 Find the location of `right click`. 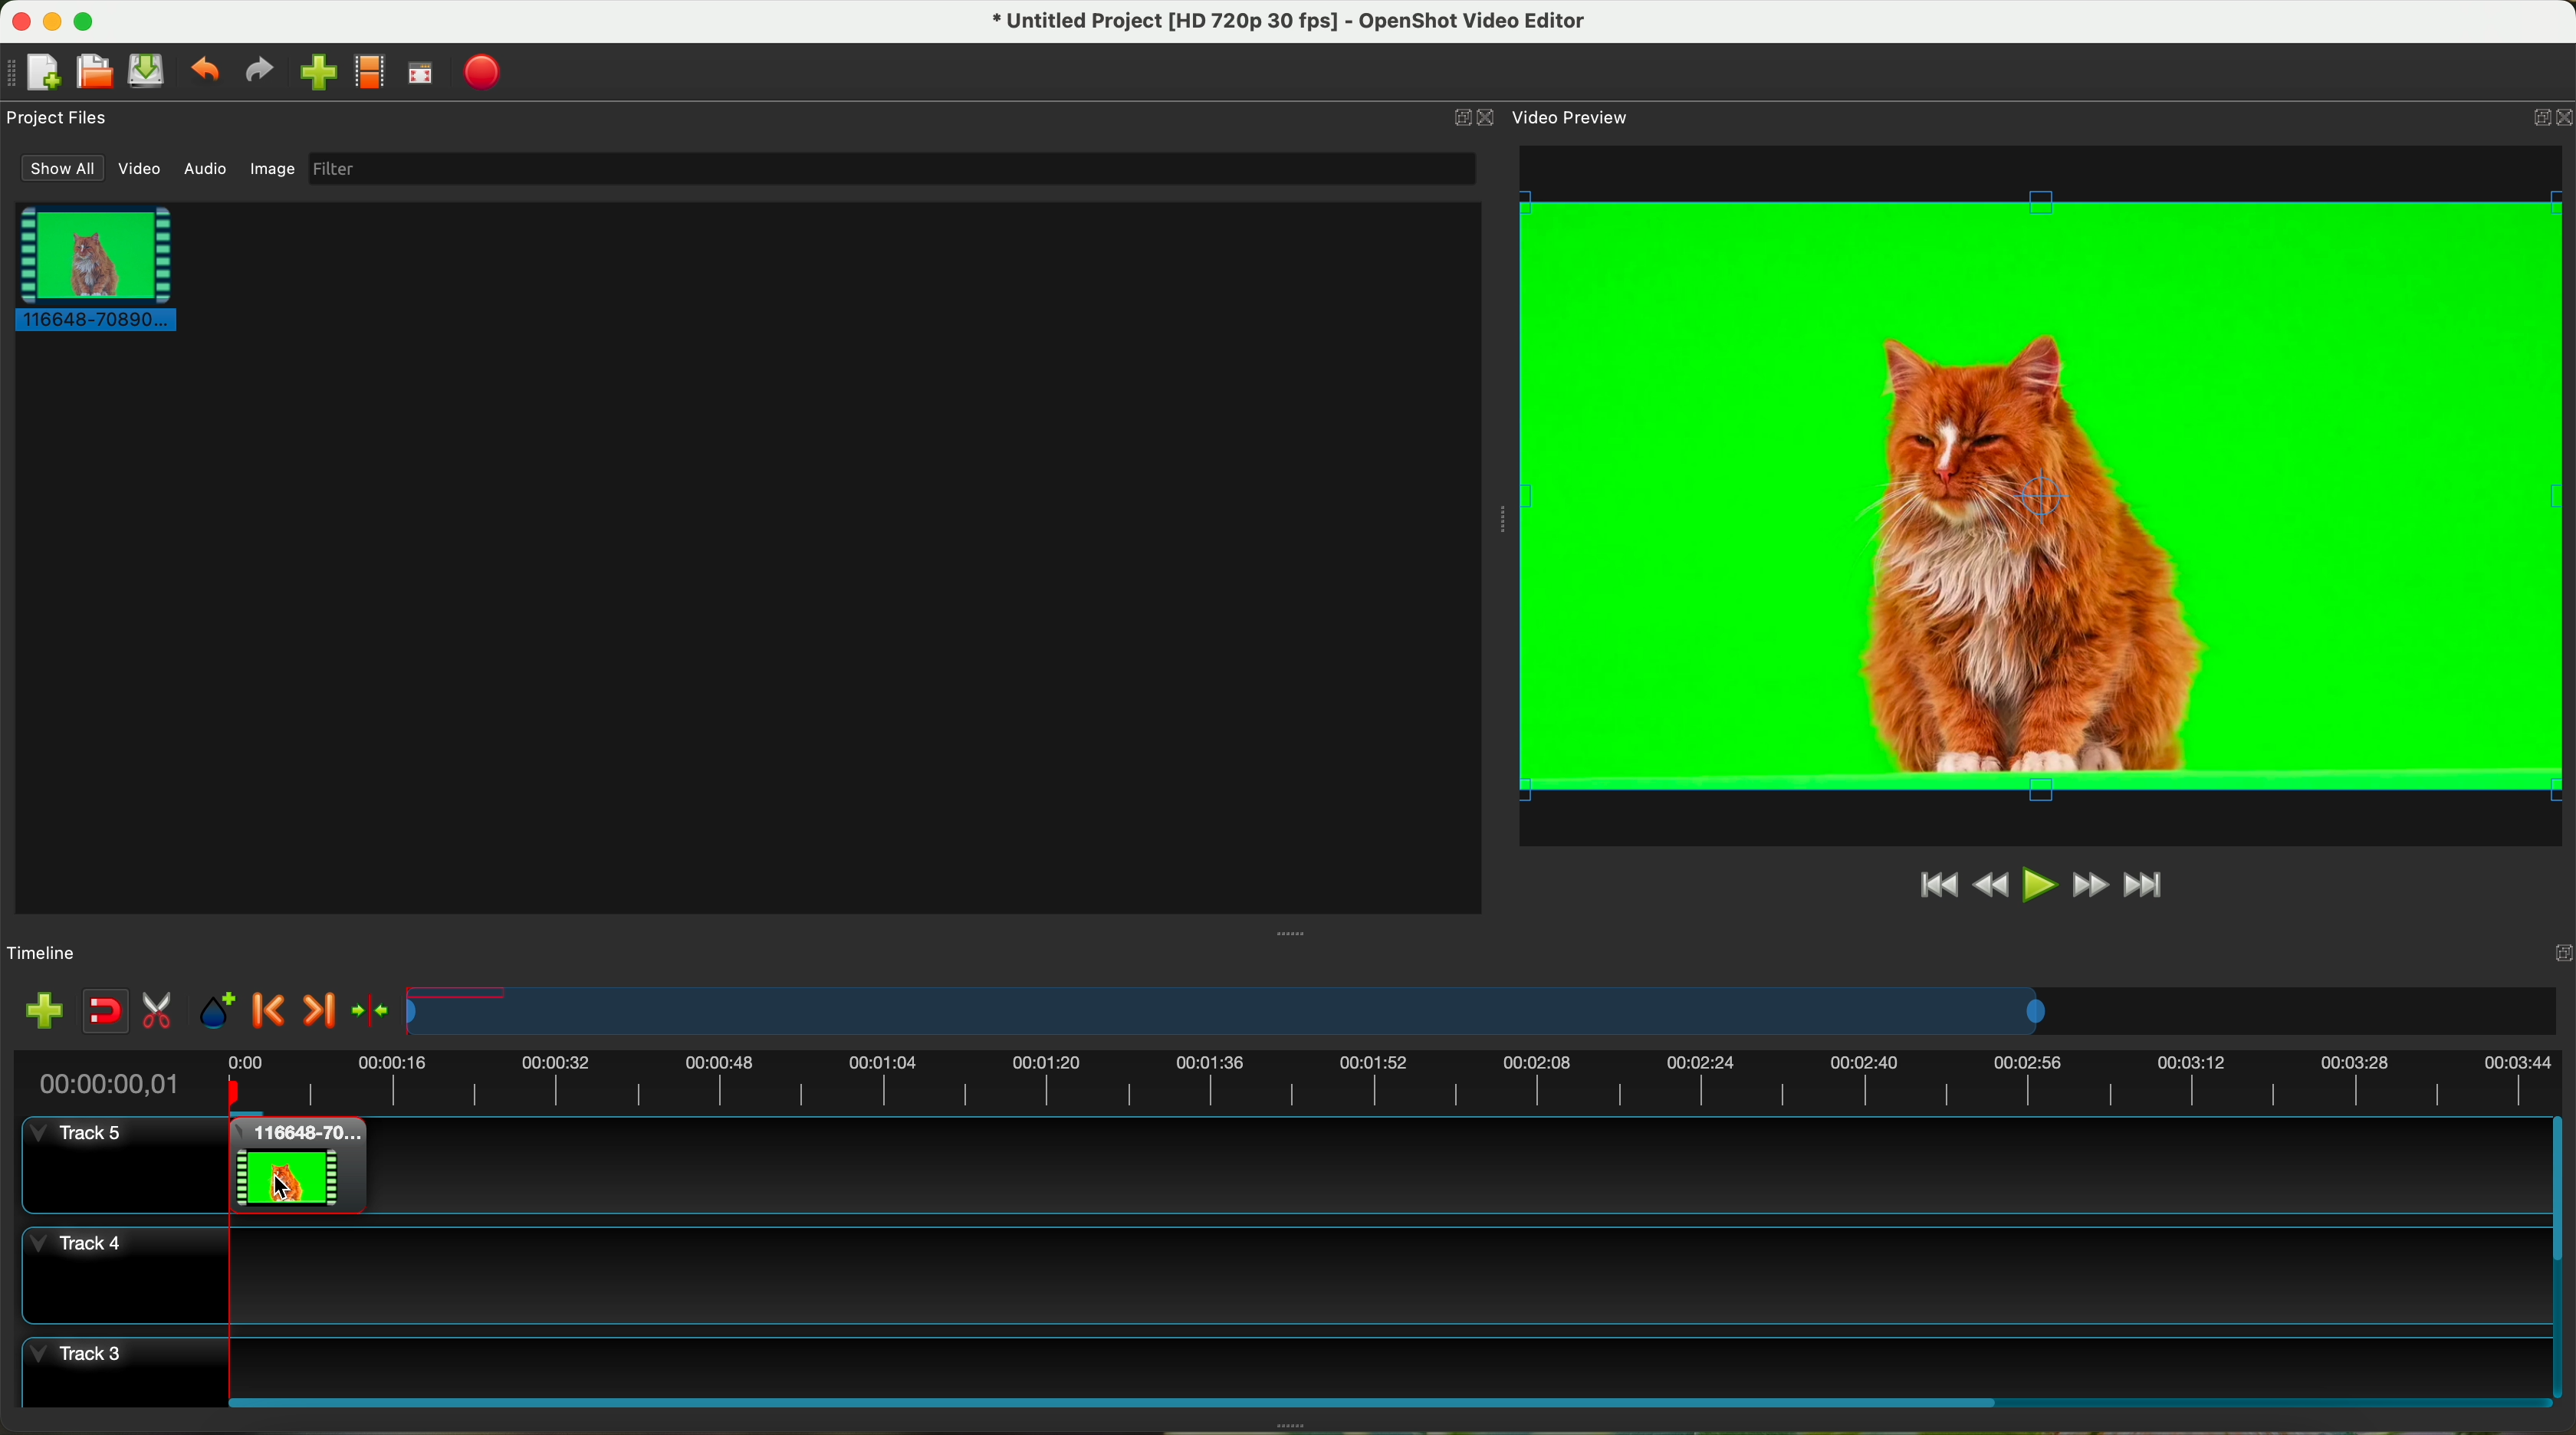

right click is located at coordinates (288, 1171).